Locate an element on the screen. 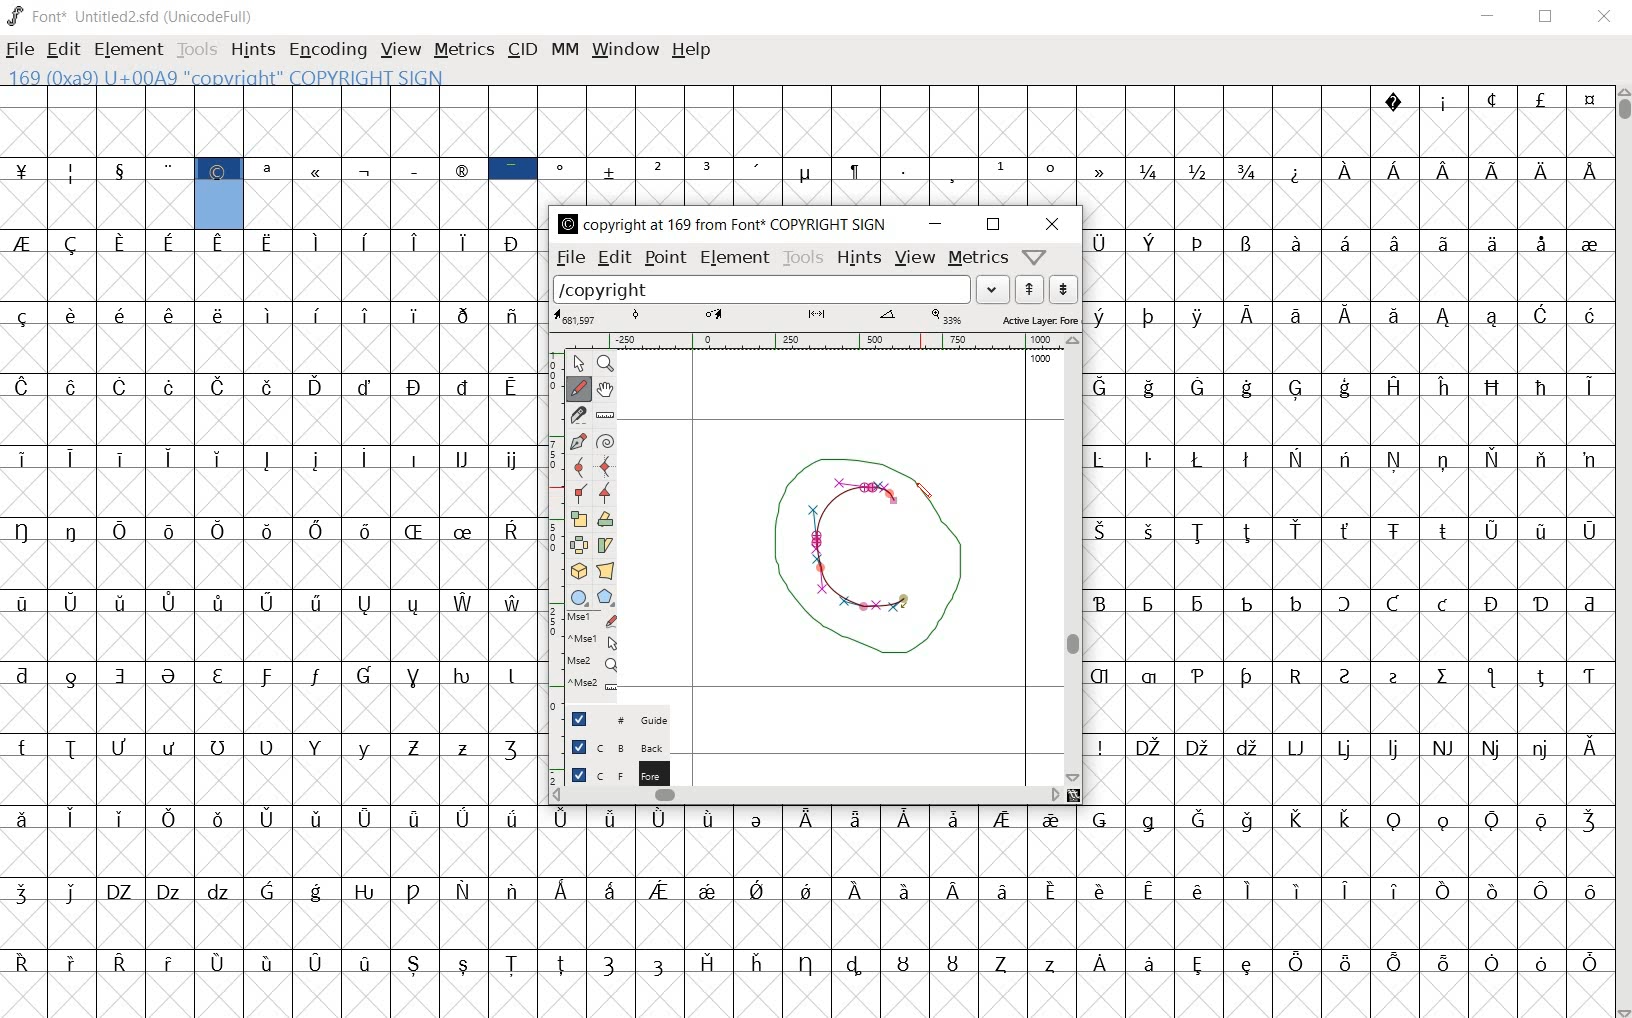  Add a corner point is located at coordinates (605, 494).